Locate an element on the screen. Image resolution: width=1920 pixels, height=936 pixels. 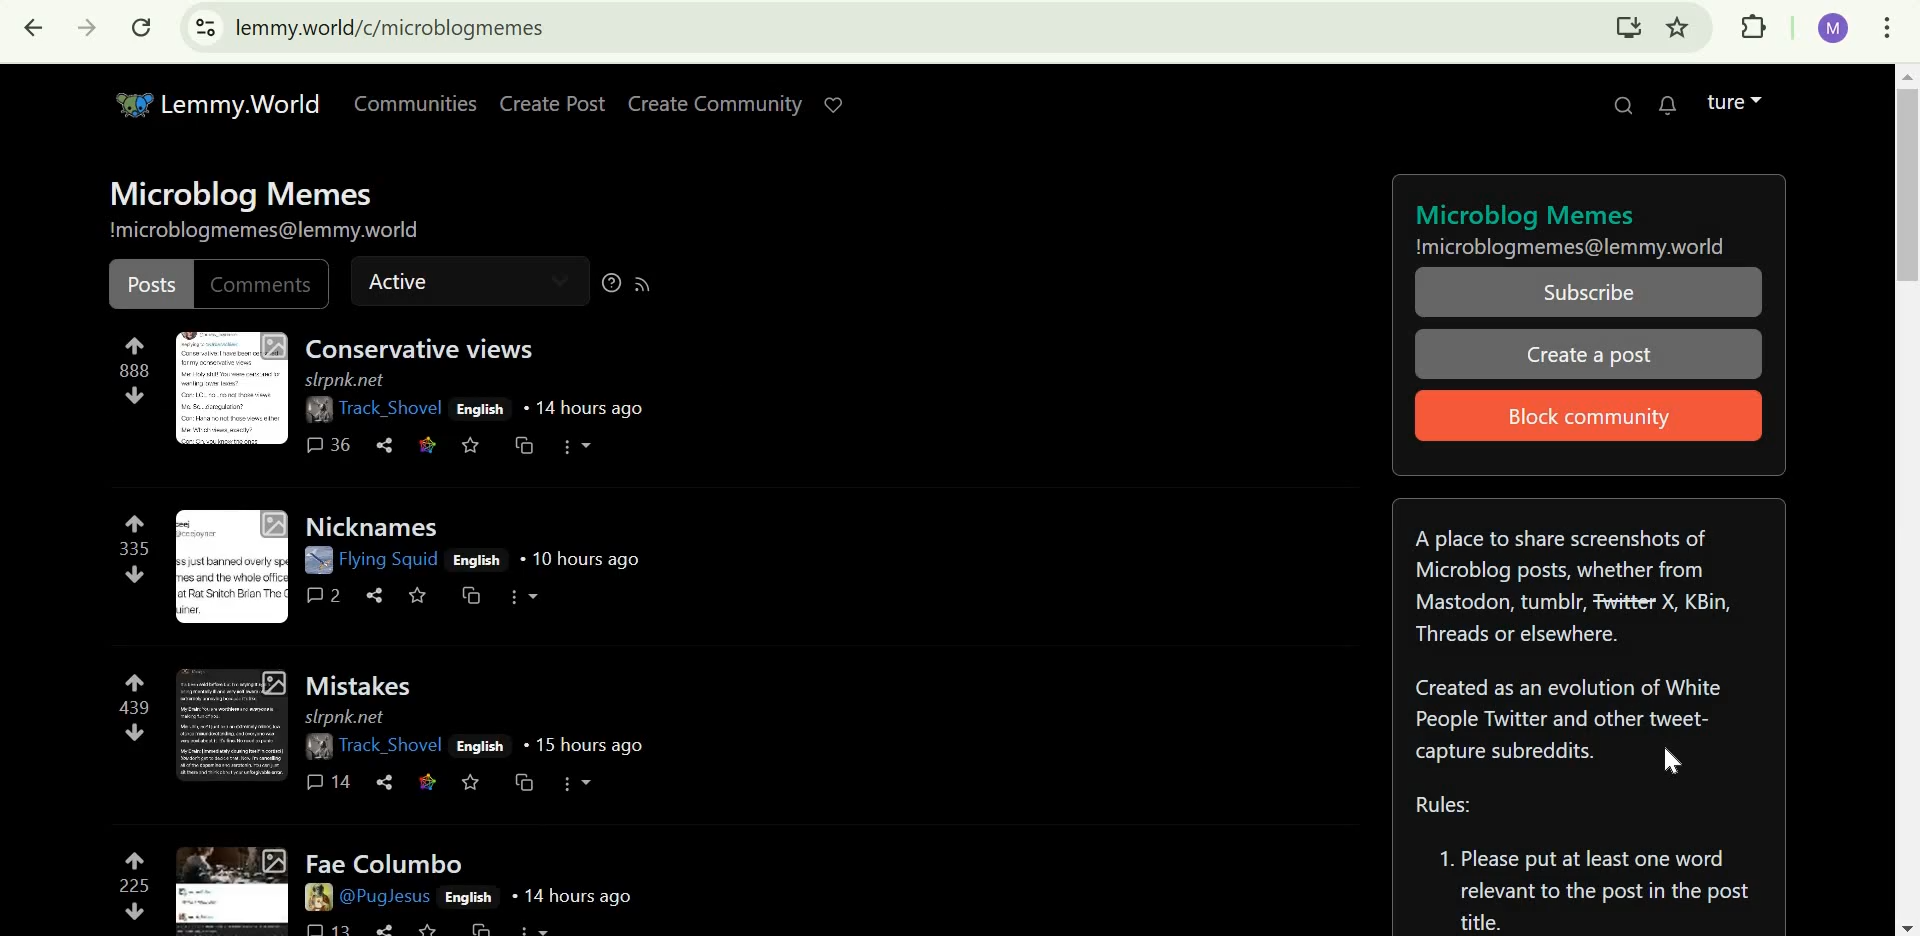
user ID is located at coordinates (389, 409).